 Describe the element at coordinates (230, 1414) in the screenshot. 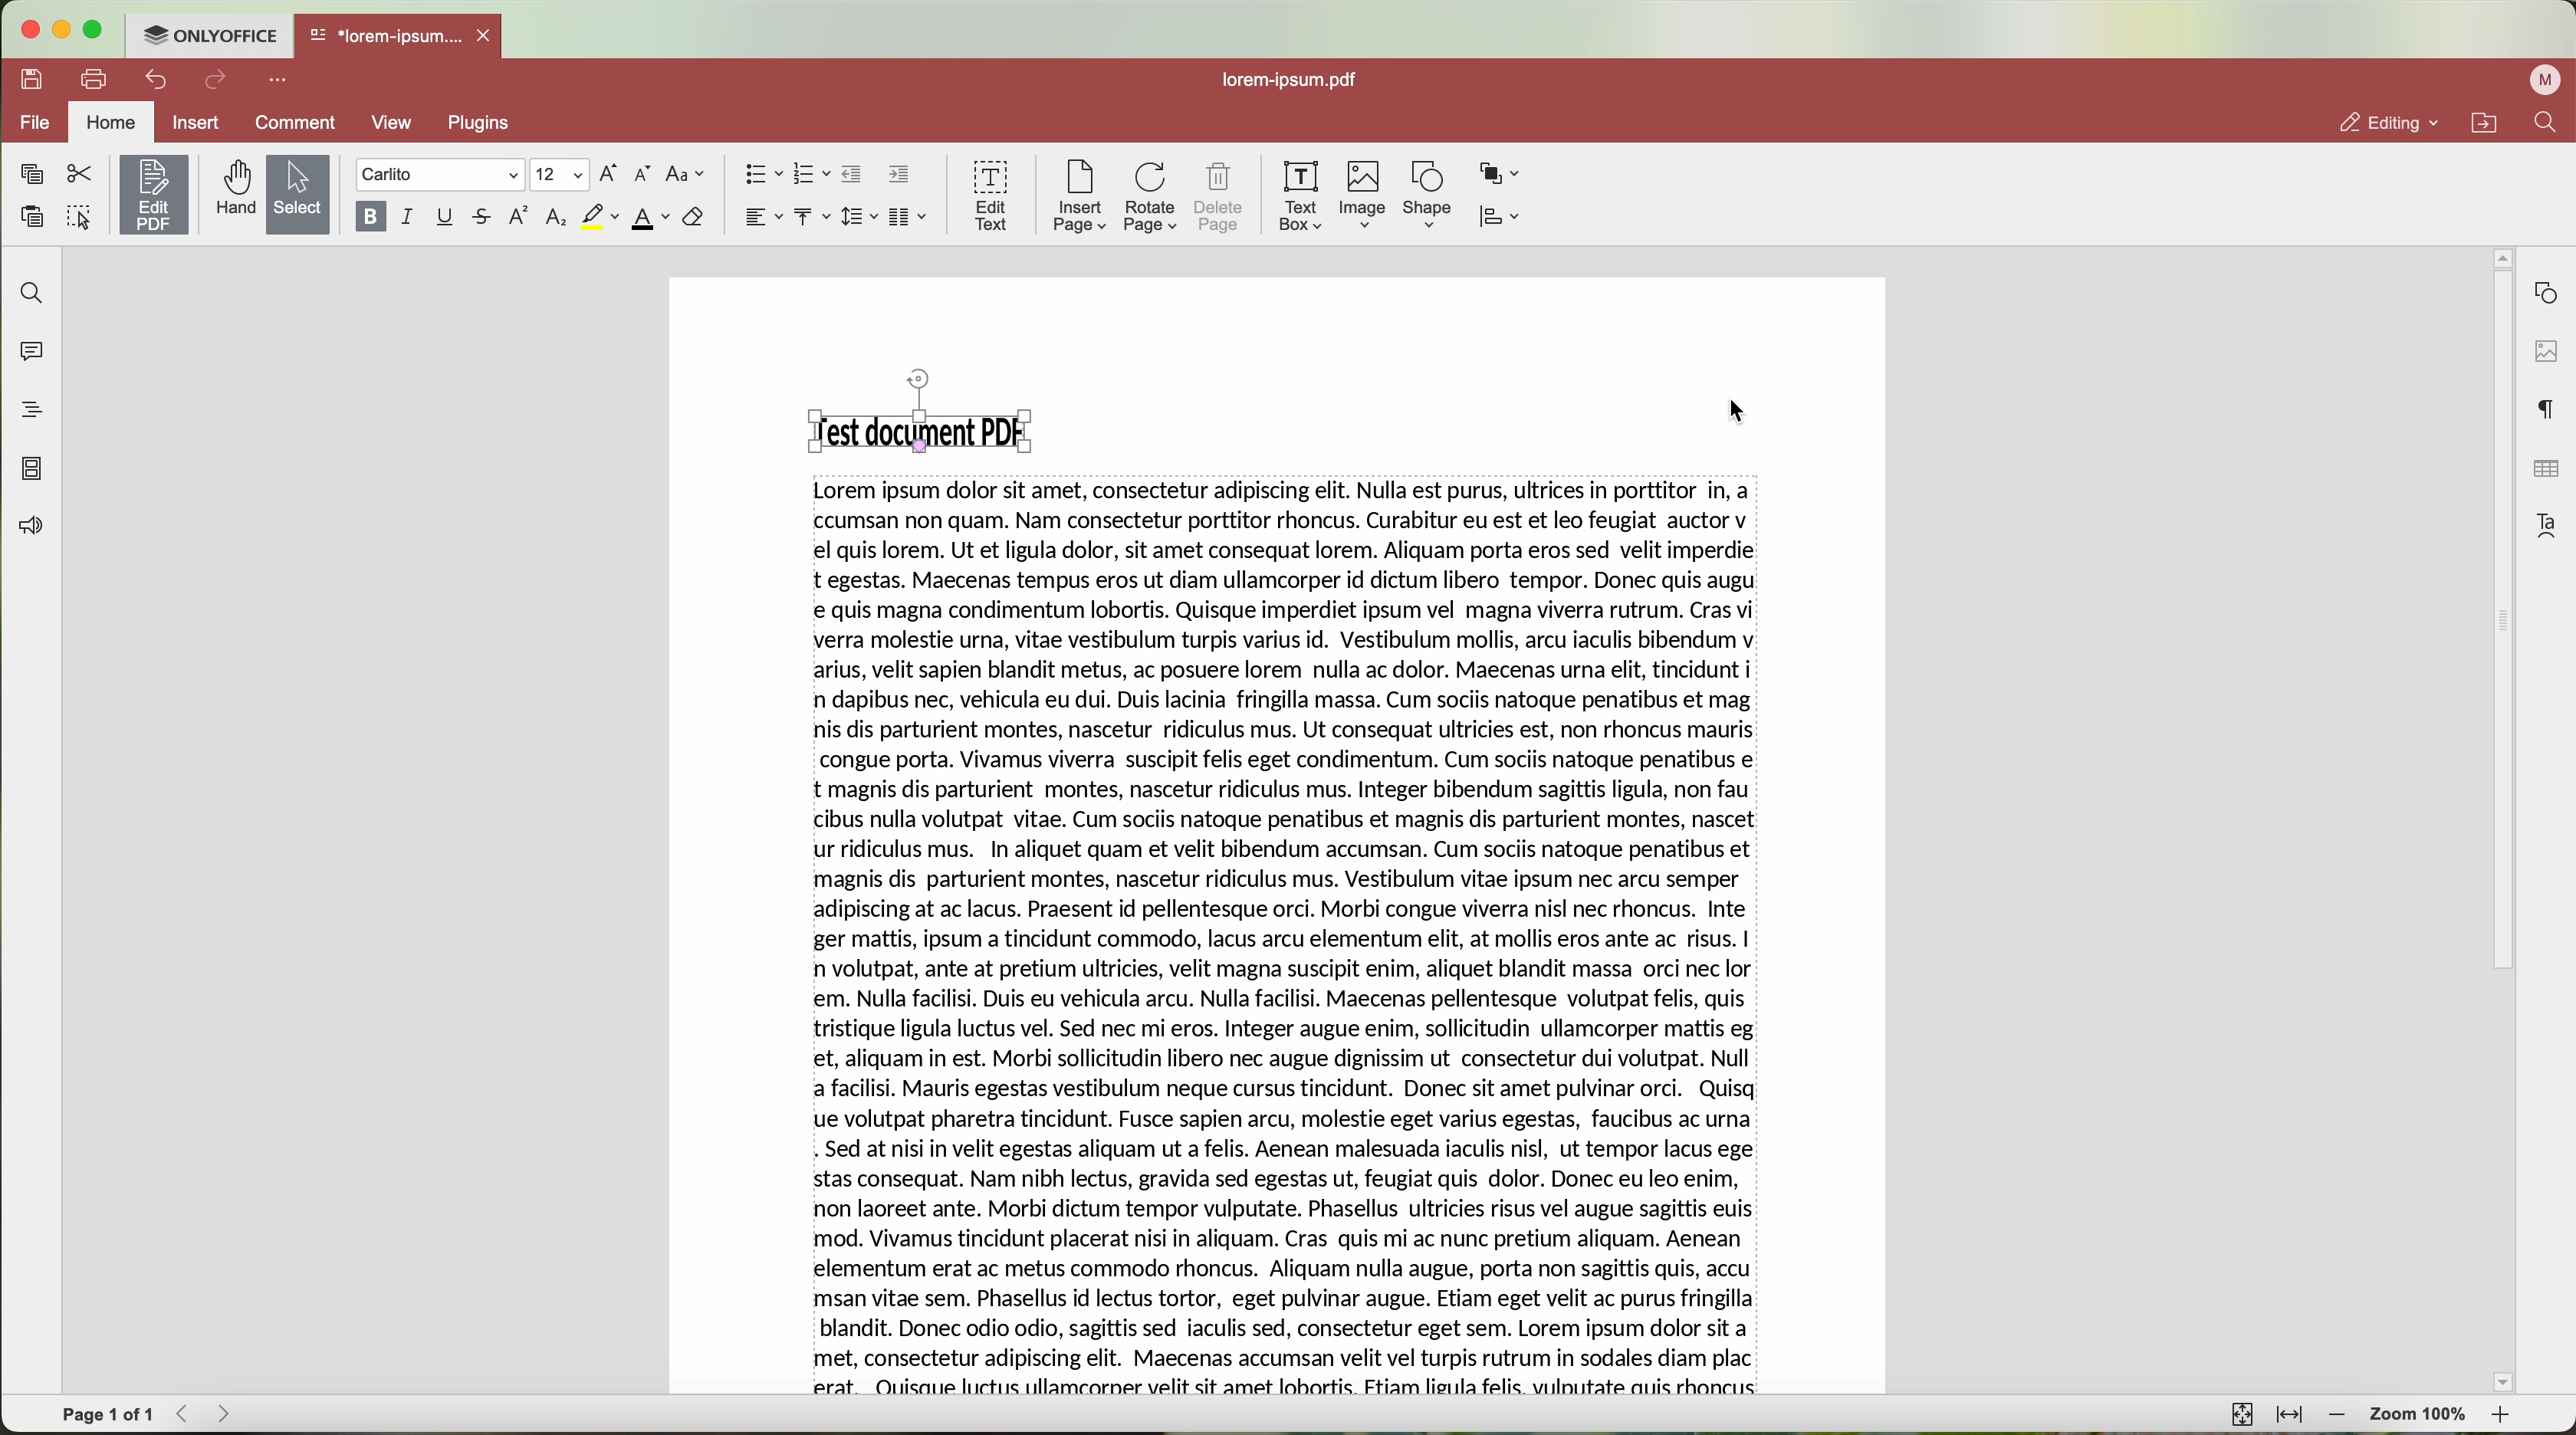

I see `Forward` at that location.